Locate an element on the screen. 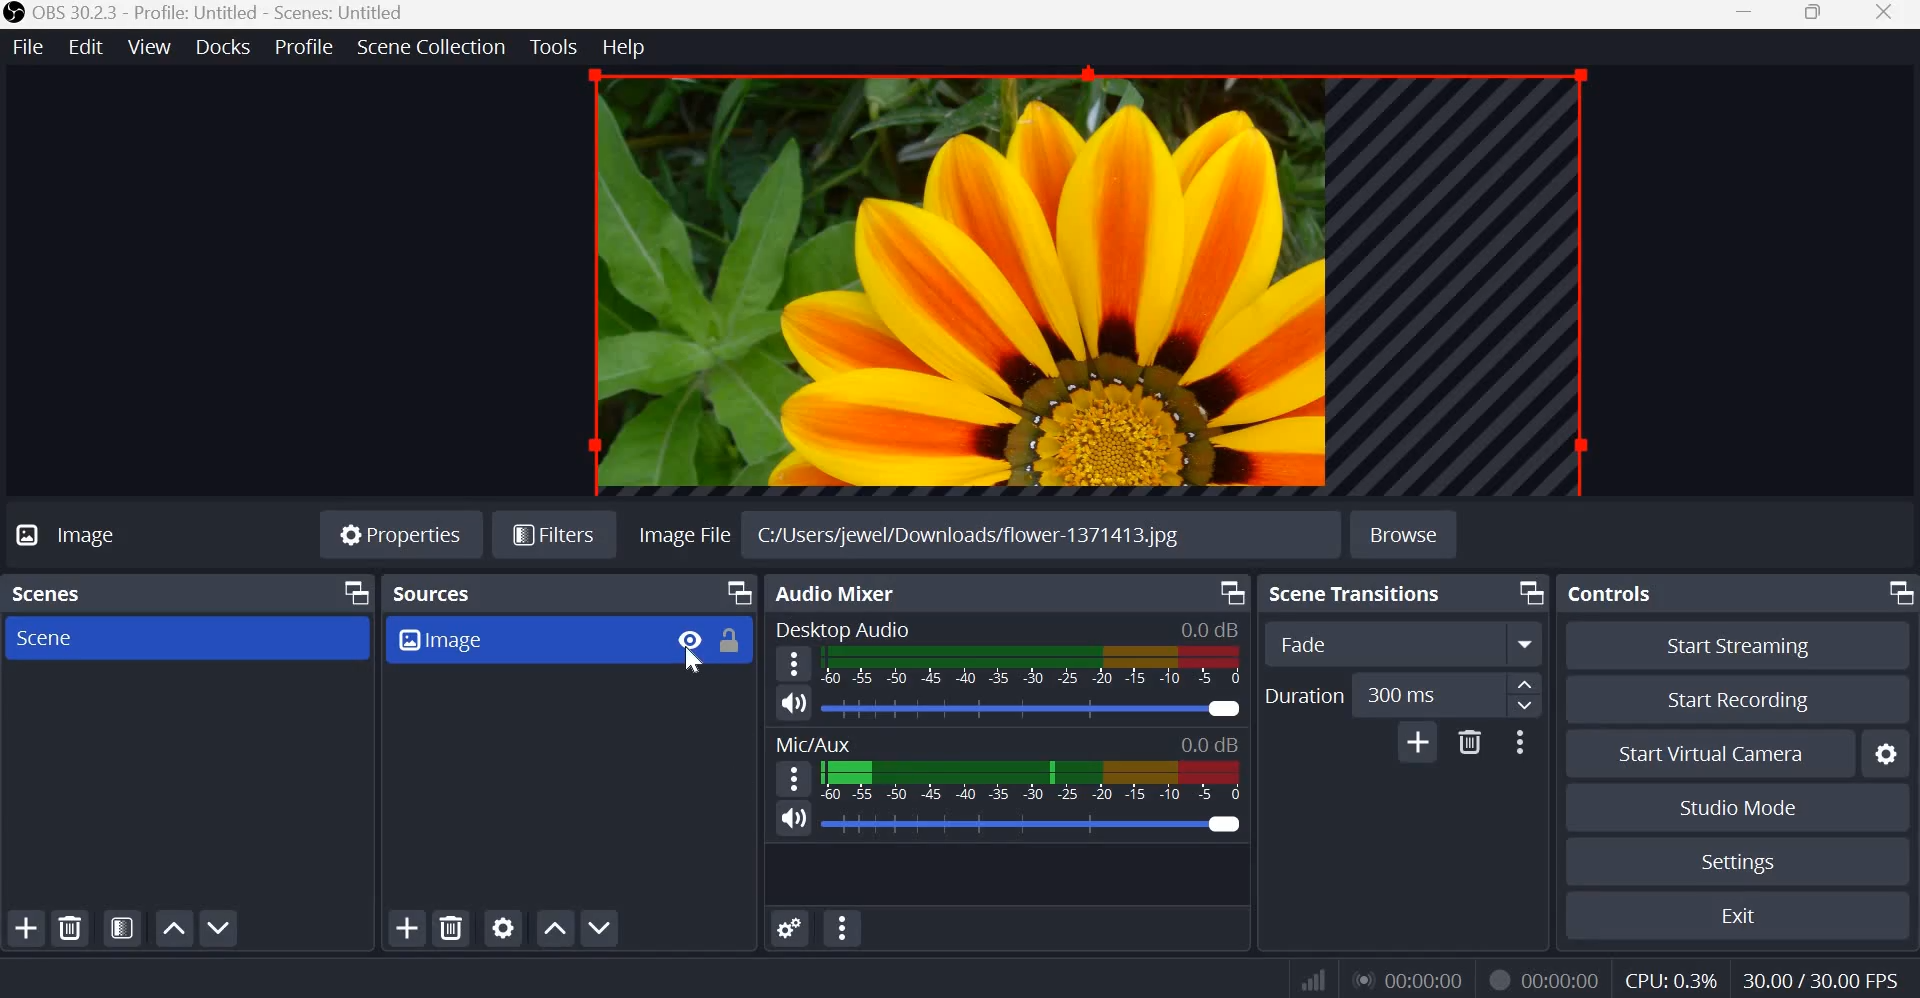 Image resolution: width=1920 pixels, height=998 pixels. Transition Type Dropdown is located at coordinates (1403, 644).